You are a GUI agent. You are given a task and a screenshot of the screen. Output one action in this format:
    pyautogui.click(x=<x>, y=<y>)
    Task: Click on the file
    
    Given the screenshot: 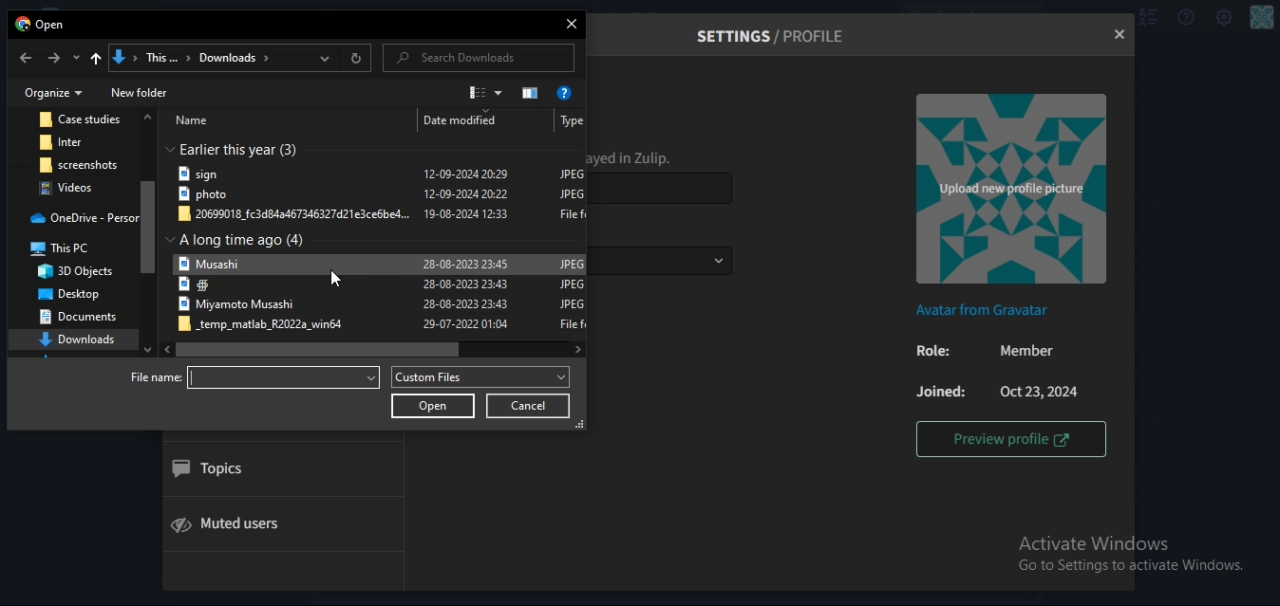 What is the action you would take?
    pyautogui.click(x=385, y=325)
    